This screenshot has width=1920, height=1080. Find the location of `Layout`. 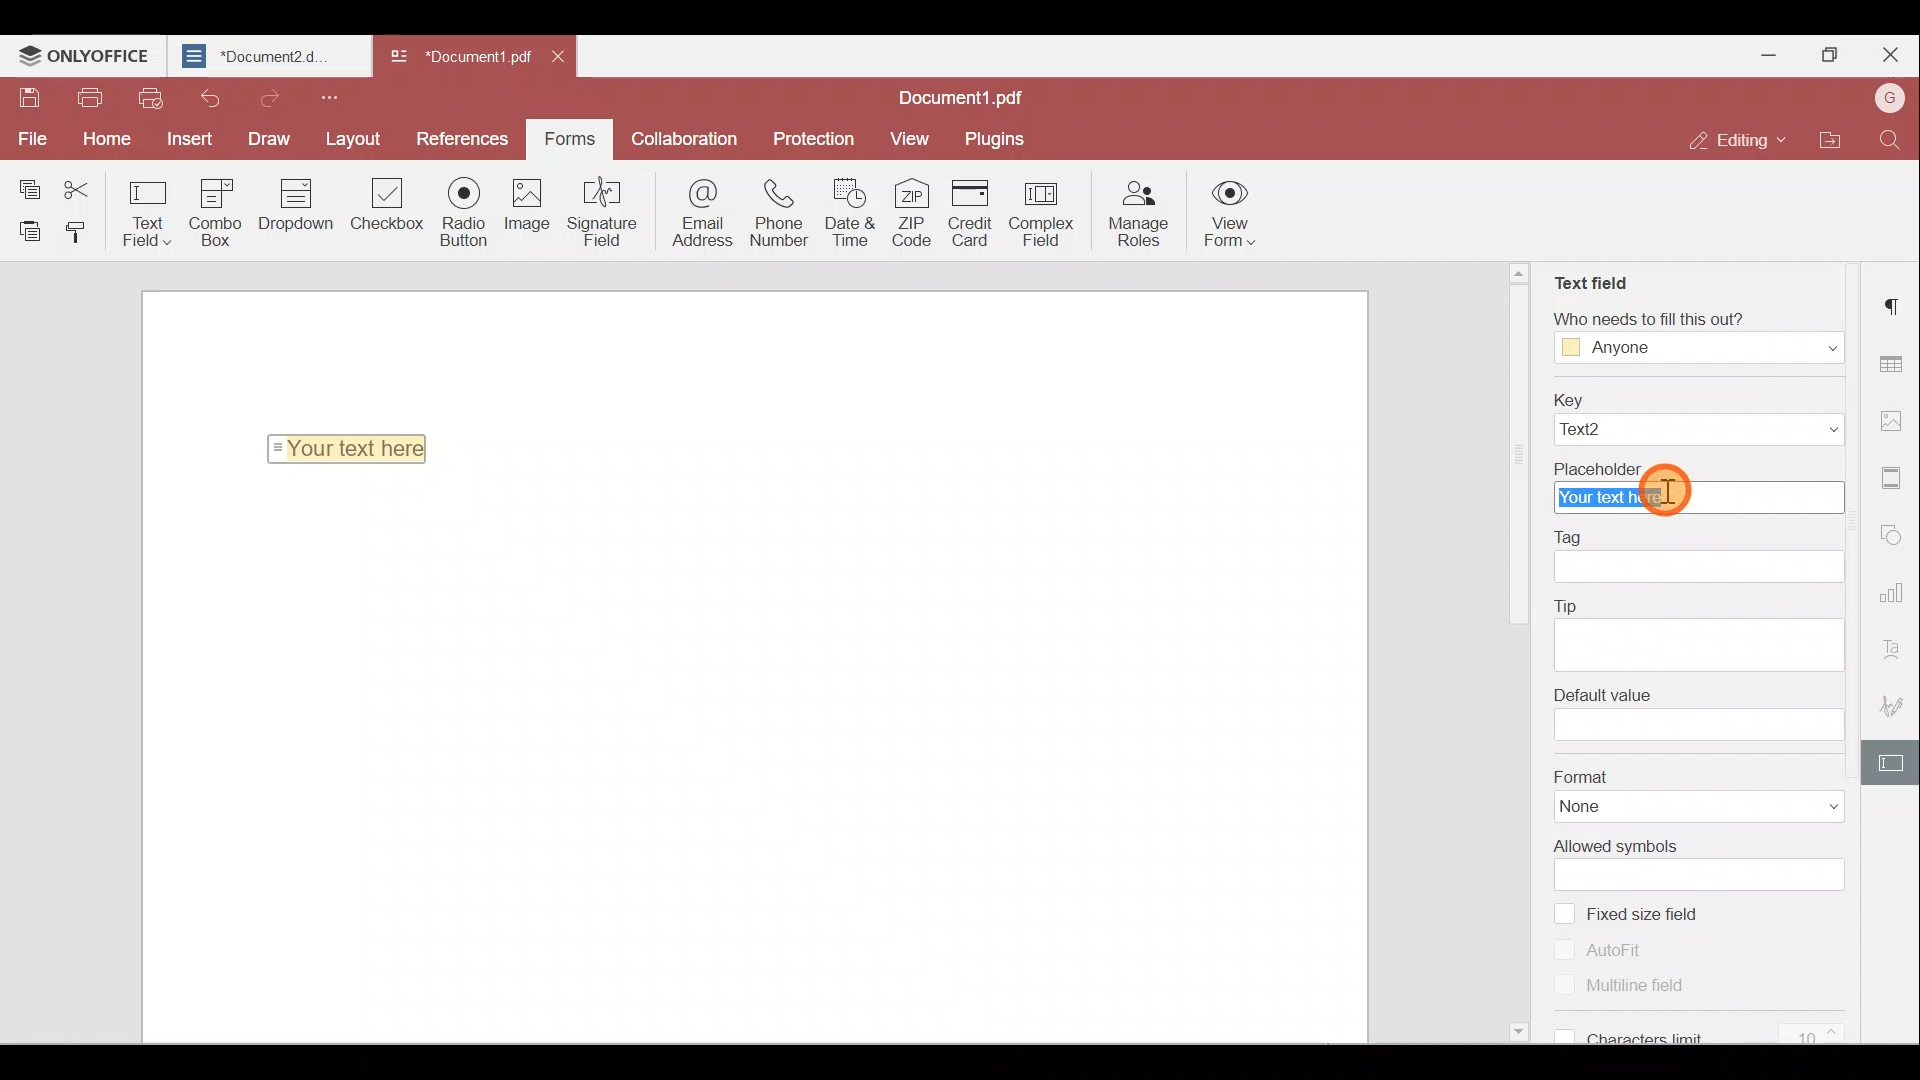

Layout is located at coordinates (352, 137).